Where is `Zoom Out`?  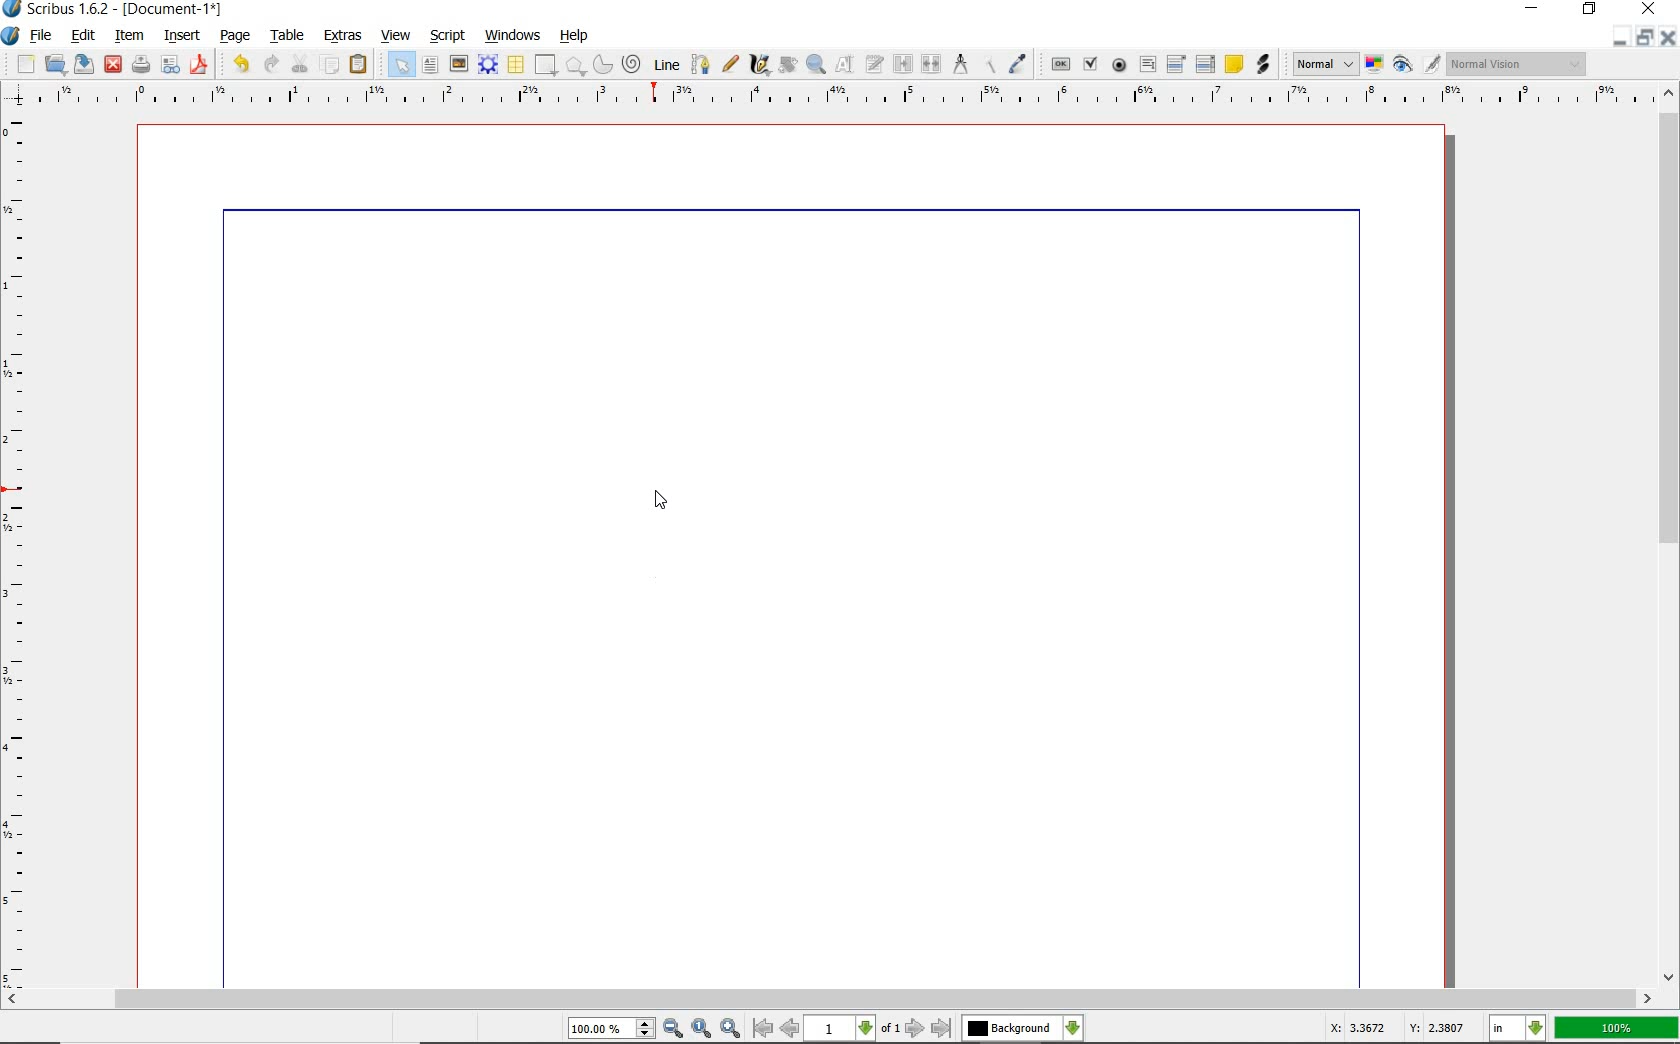 Zoom Out is located at coordinates (674, 1028).